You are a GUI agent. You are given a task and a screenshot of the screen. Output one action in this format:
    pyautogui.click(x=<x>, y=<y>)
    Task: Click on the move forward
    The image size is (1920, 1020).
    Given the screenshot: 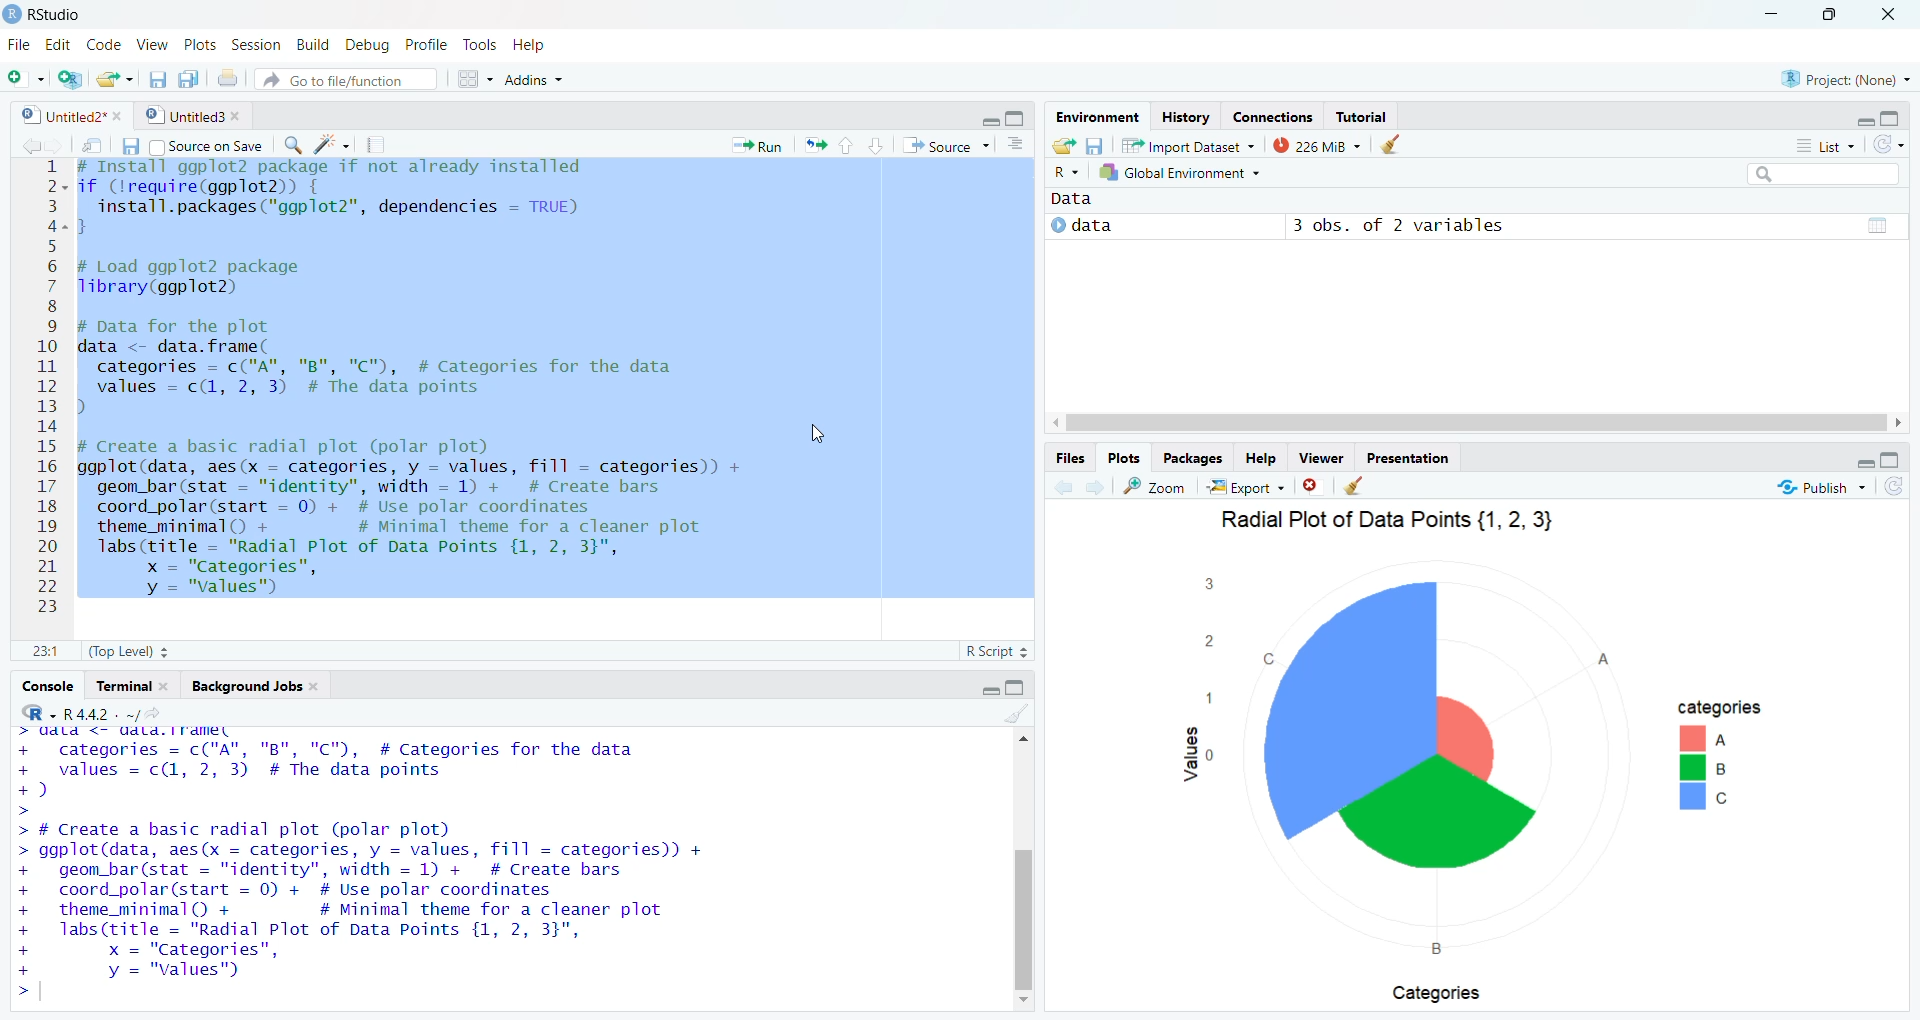 What is the action you would take?
    pyautogui.click(x=1097, y=488)
    